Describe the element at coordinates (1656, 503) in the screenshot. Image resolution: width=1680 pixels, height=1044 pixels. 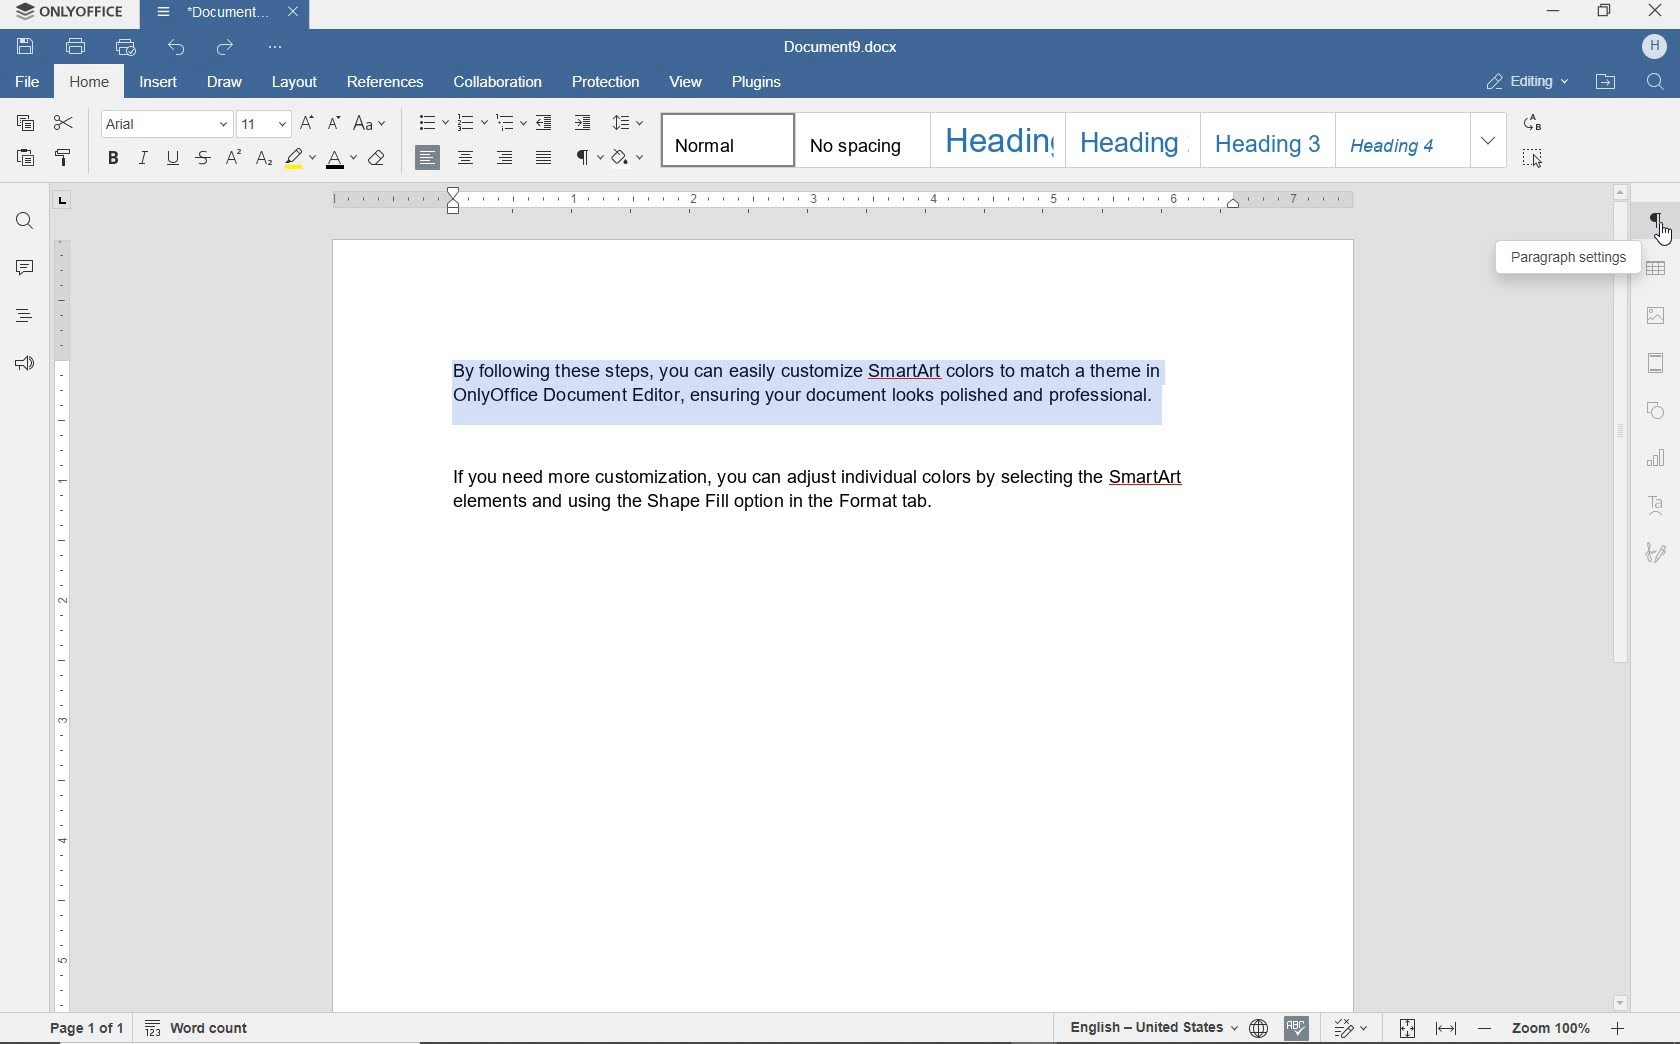
I see `Text Art` at that location.